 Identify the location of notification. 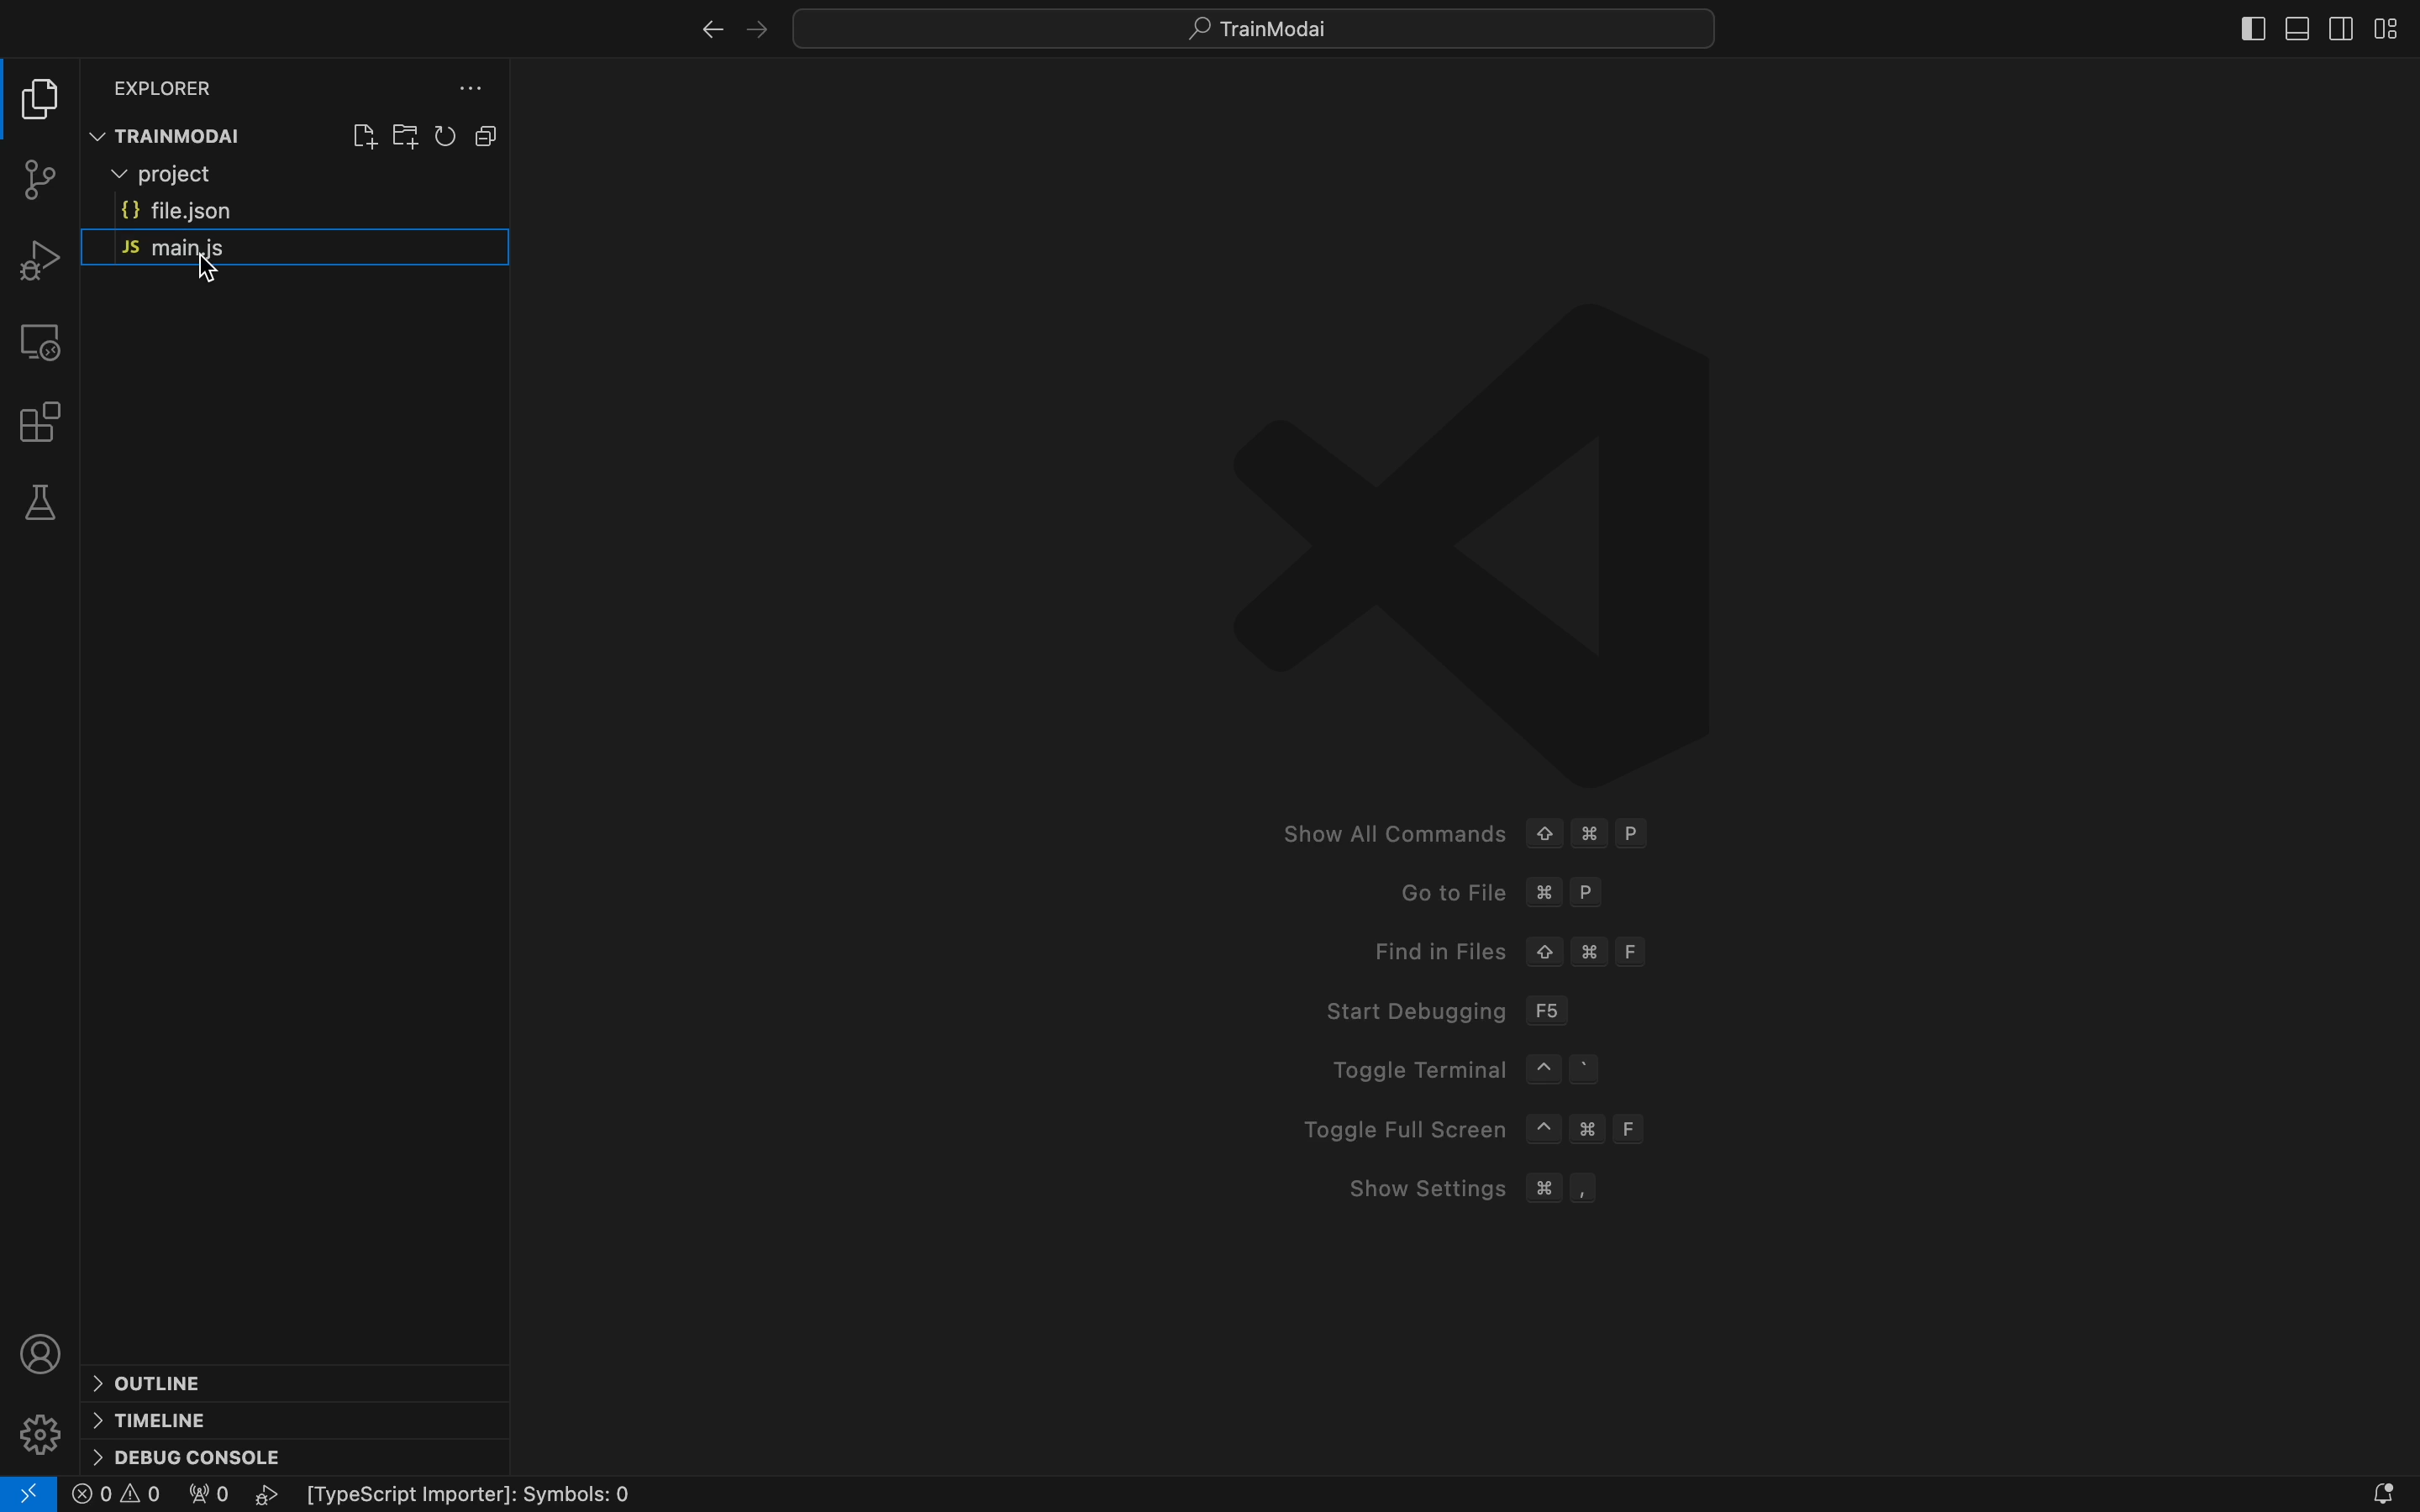
(2372, 1490).